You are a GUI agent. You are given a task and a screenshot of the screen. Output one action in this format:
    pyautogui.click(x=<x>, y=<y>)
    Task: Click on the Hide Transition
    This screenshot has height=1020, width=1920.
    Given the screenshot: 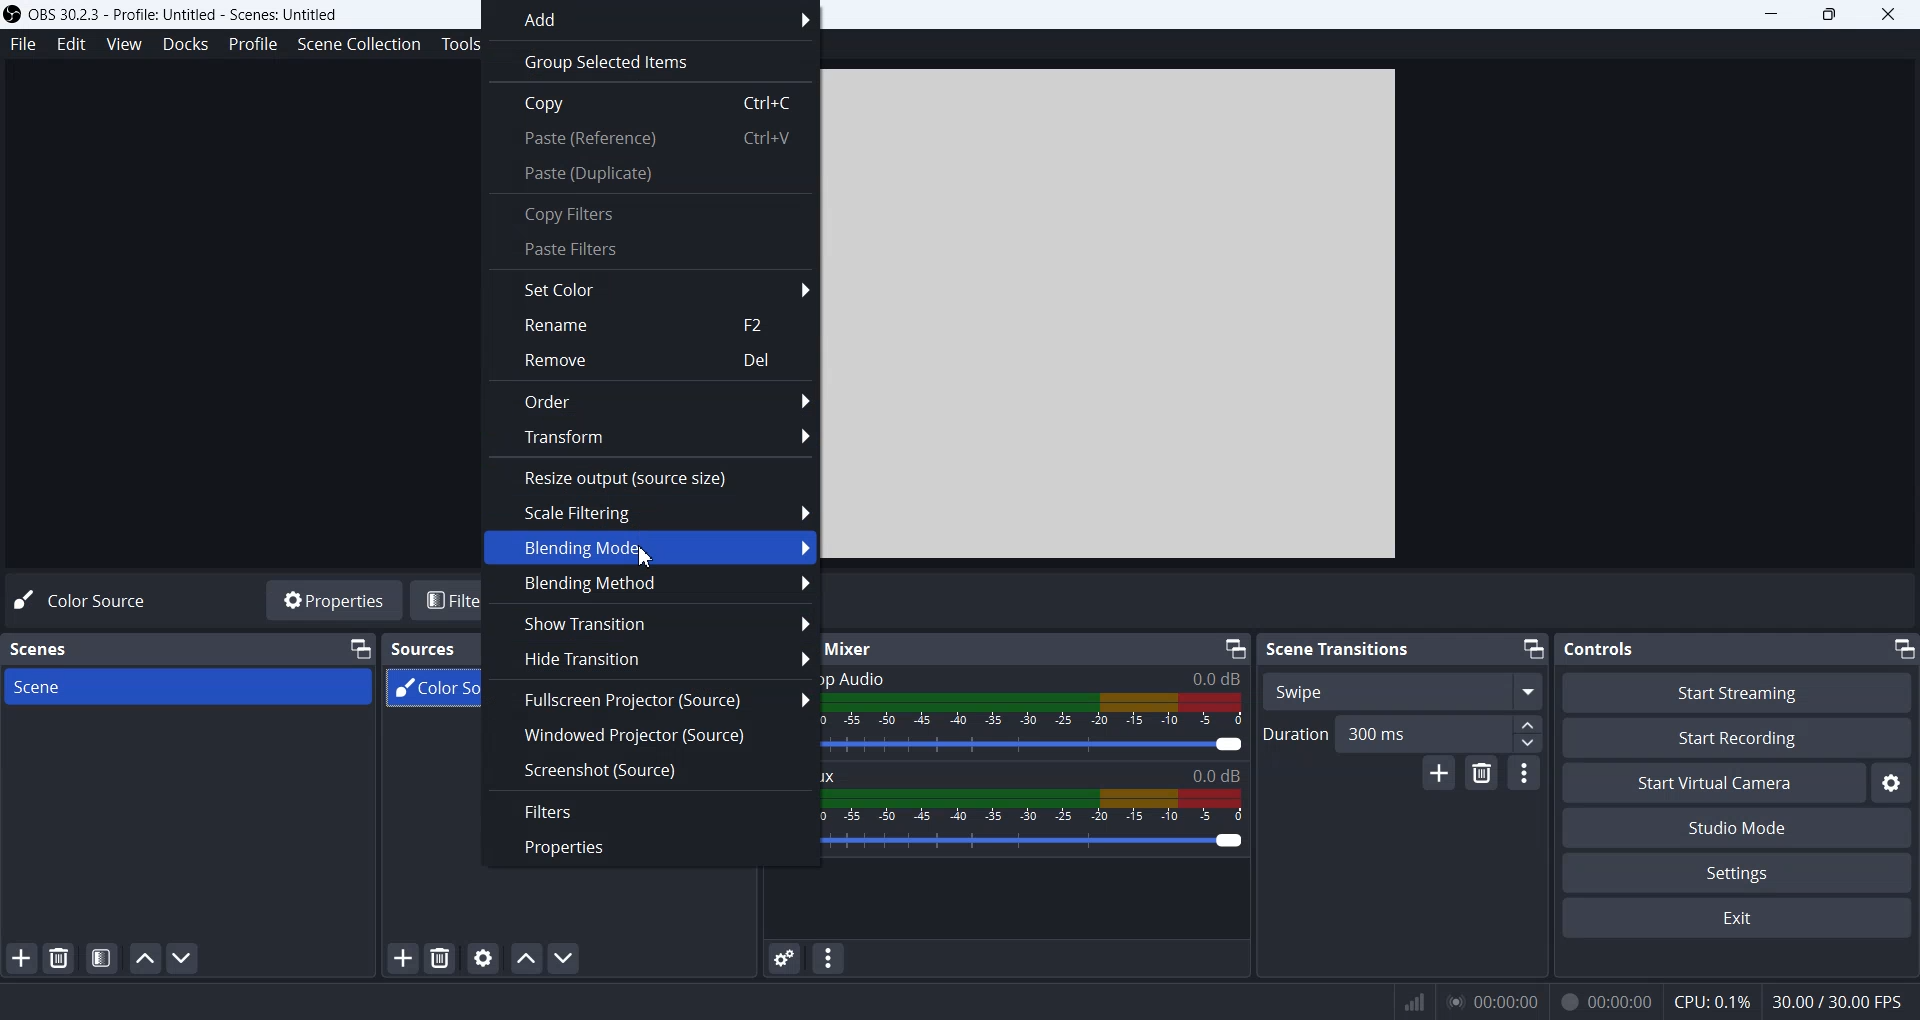 What is the action you would take?
    pyautogui.click(x=651, y=660)
    